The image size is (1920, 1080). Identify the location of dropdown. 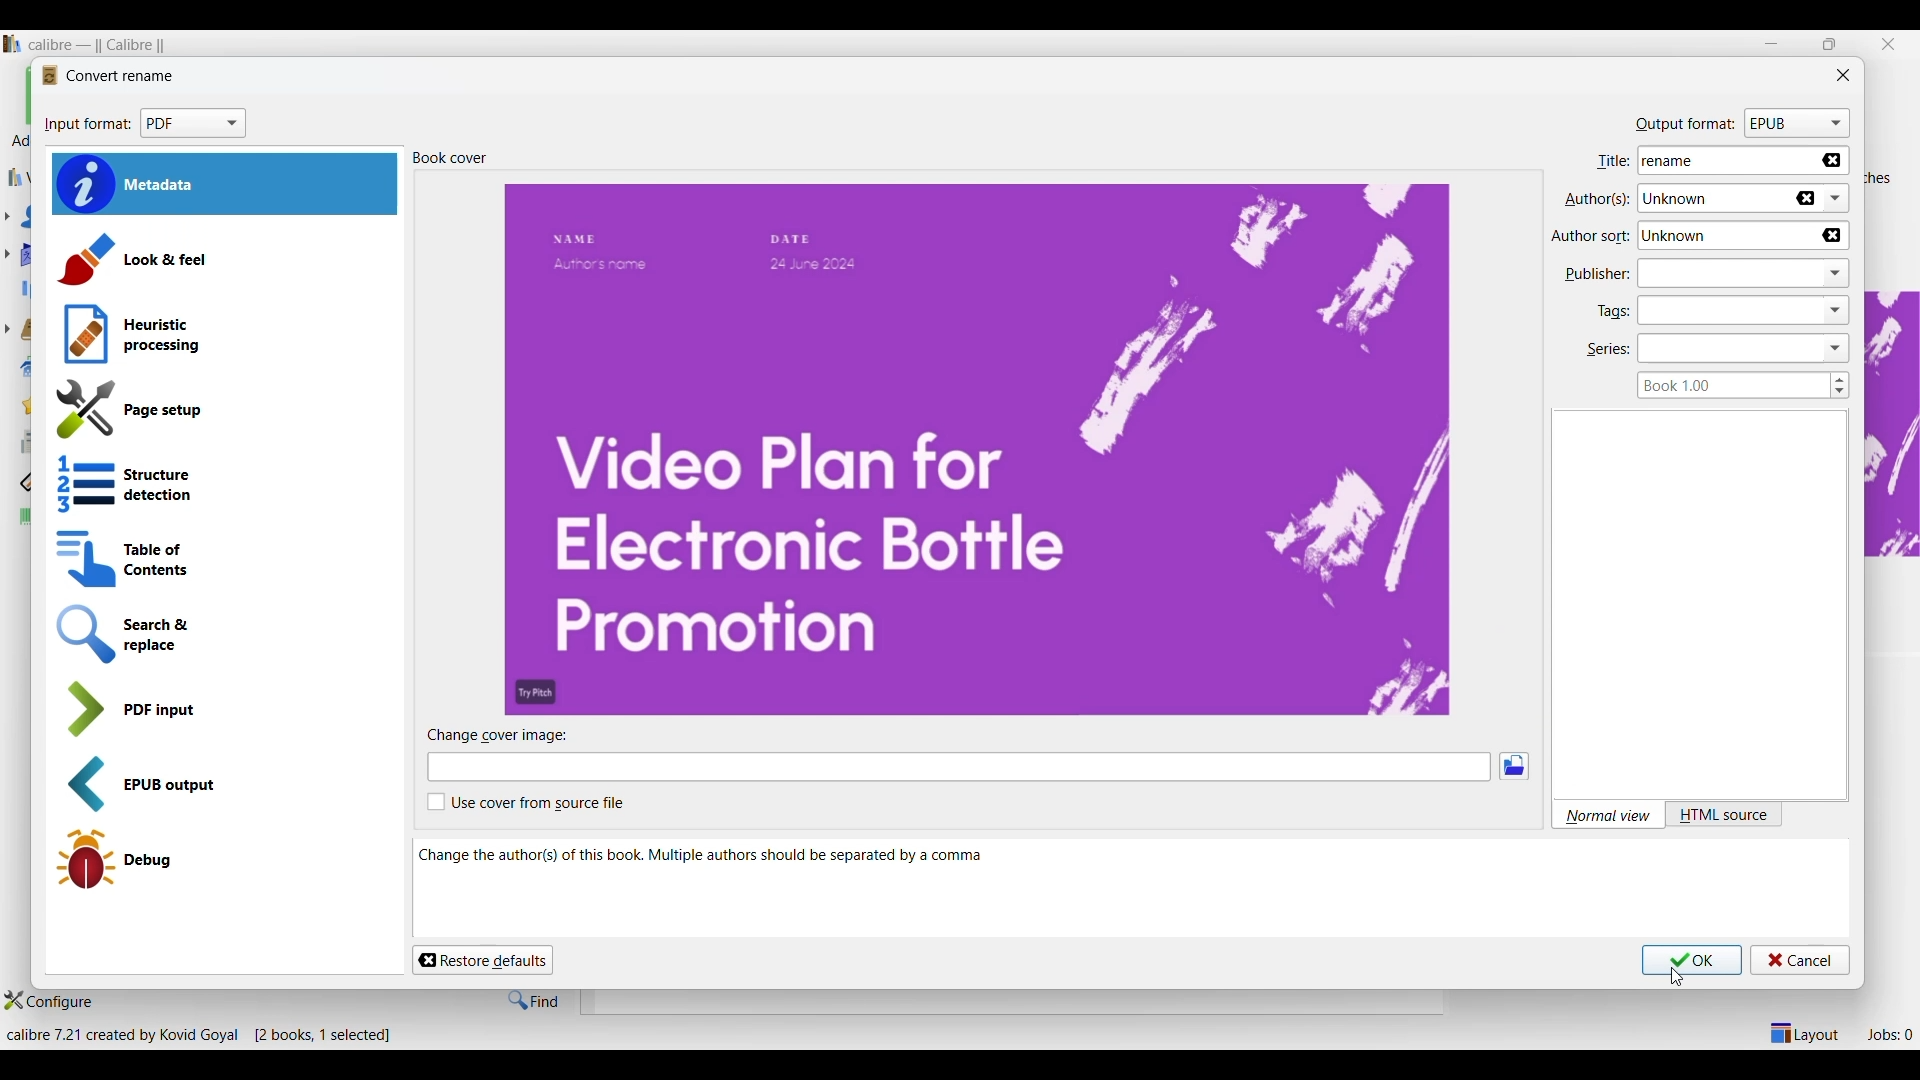
(1836, 274).